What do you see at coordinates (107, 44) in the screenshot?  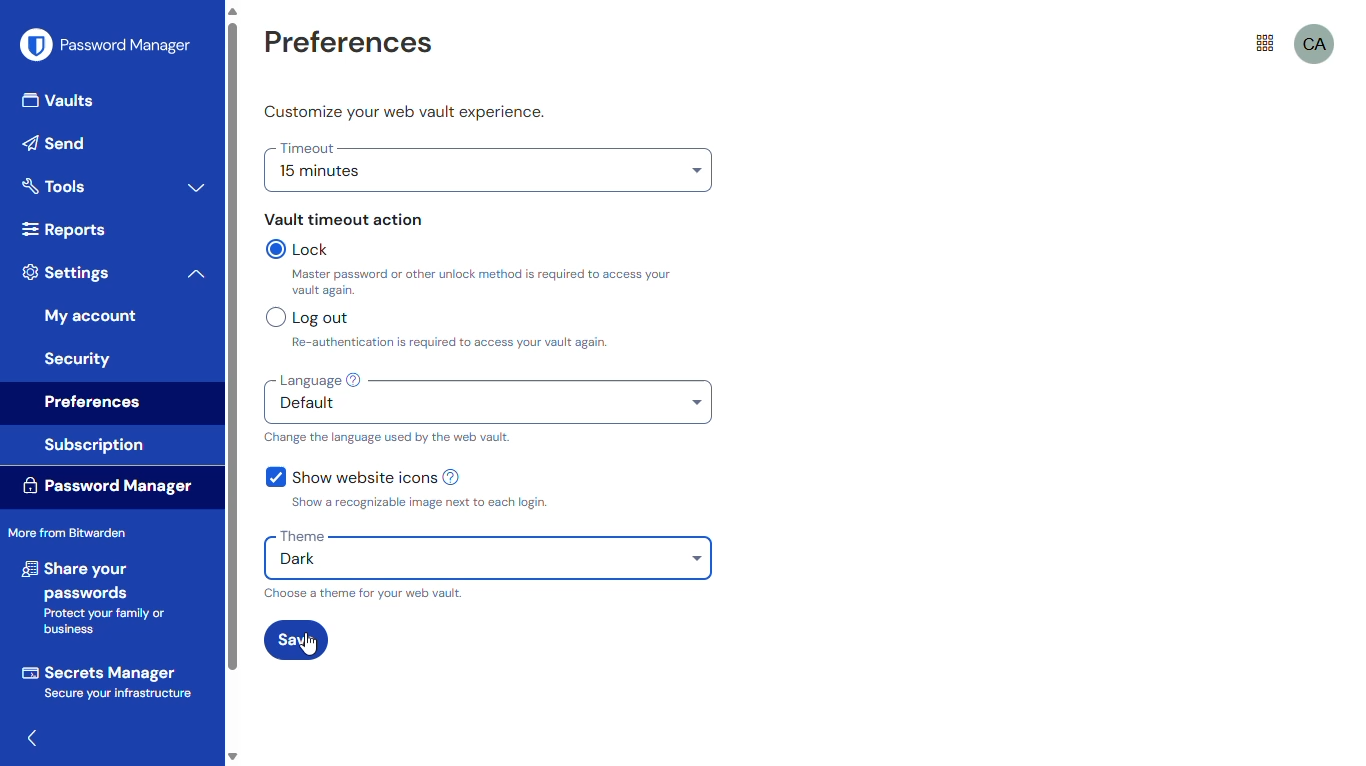 I see `password manager` at bounding box center [107, 44].